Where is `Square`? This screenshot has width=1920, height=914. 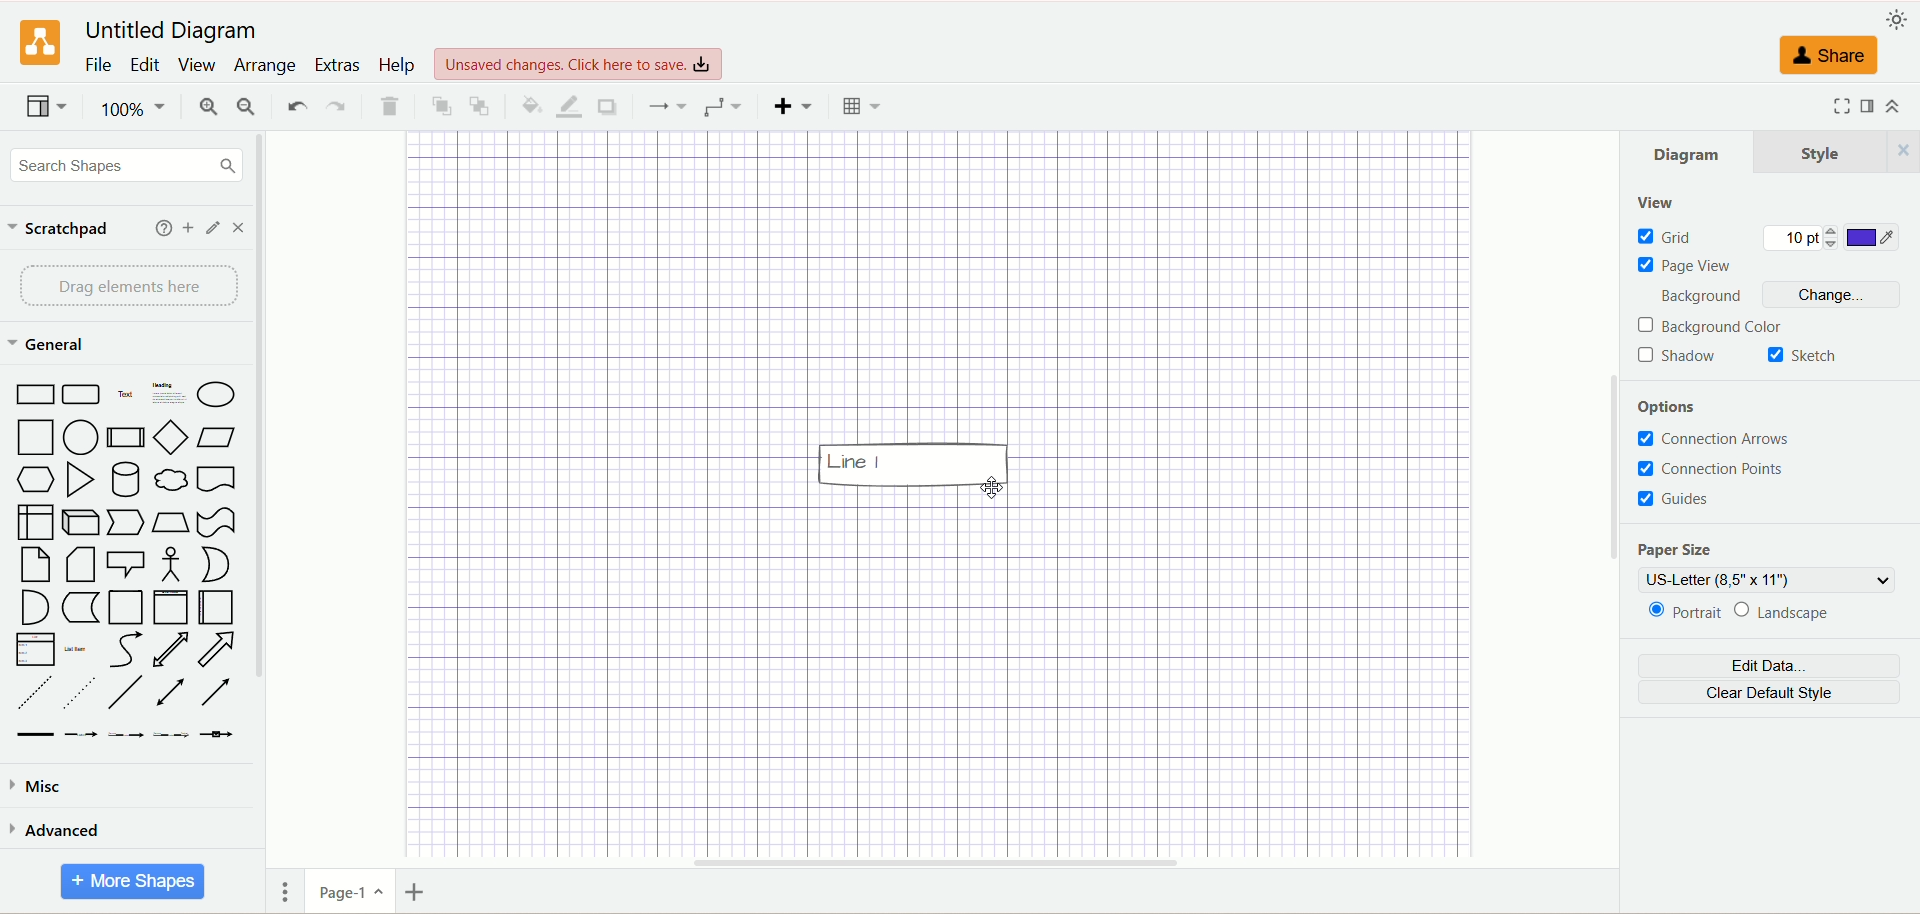 Square is located at coordinates (33, 439).